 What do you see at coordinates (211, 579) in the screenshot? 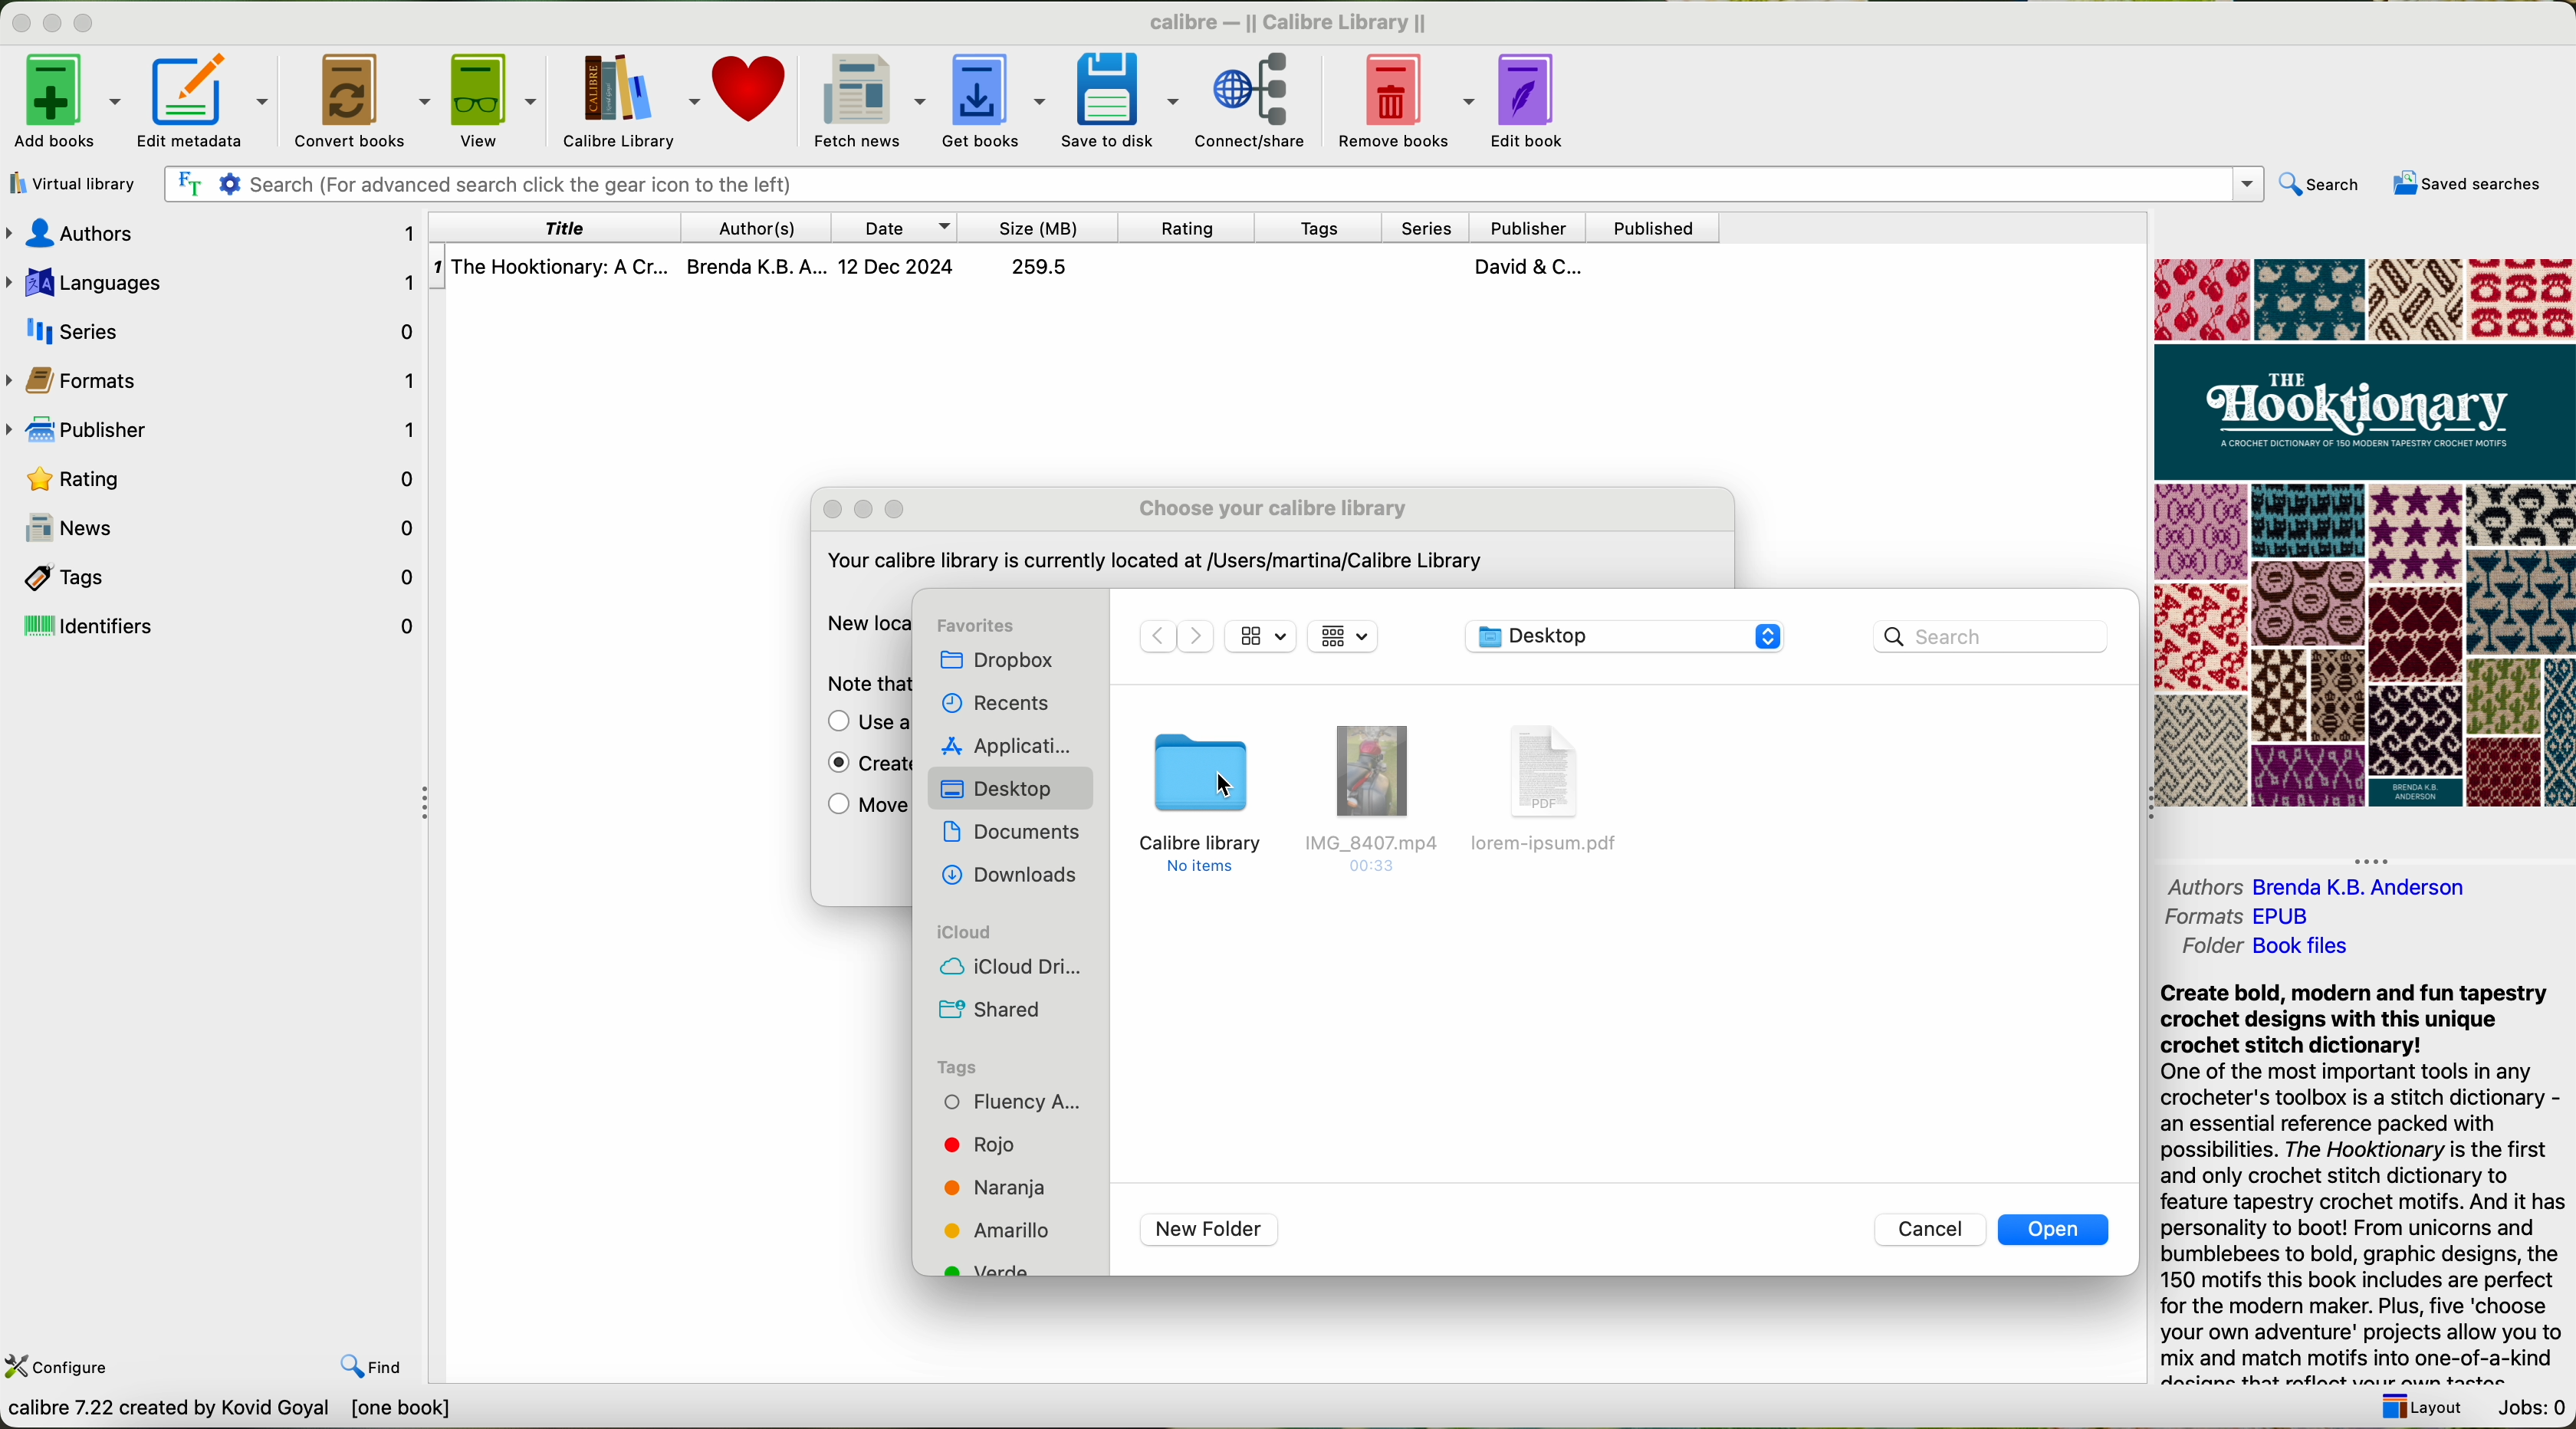
I see `tags` at bounding box center [211, 579].